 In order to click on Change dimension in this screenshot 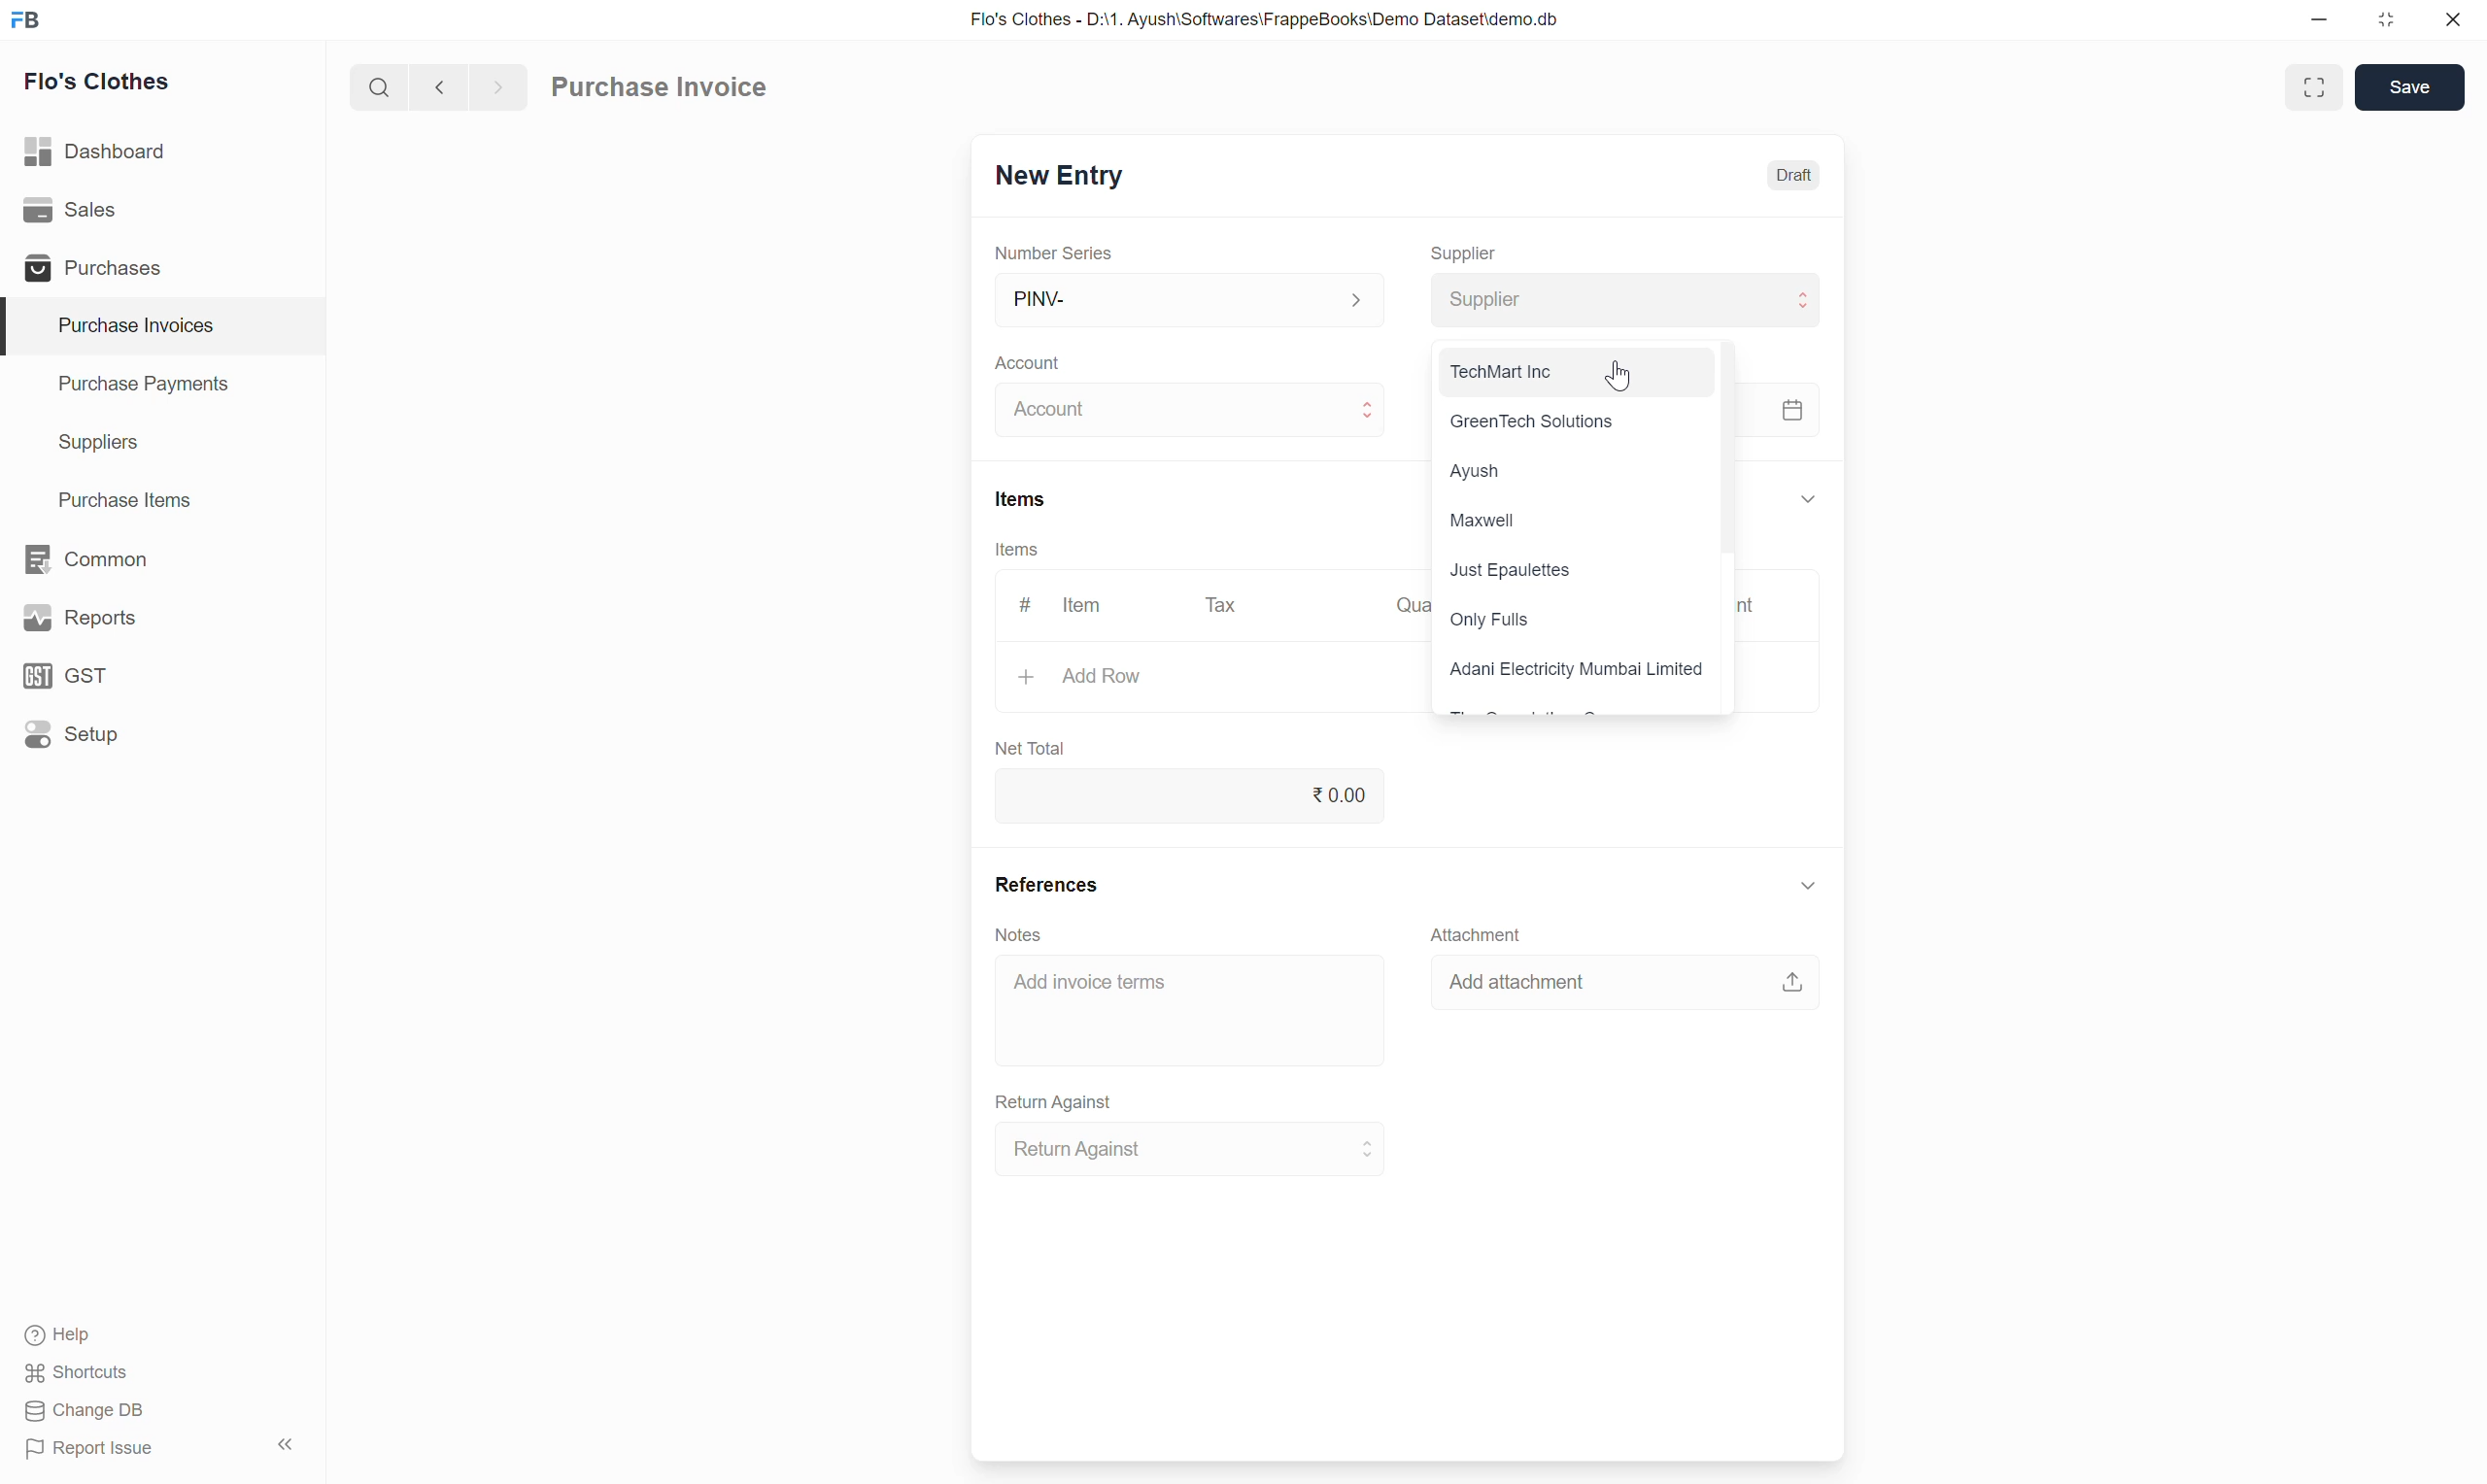, I will do `click(2386, 20)`.